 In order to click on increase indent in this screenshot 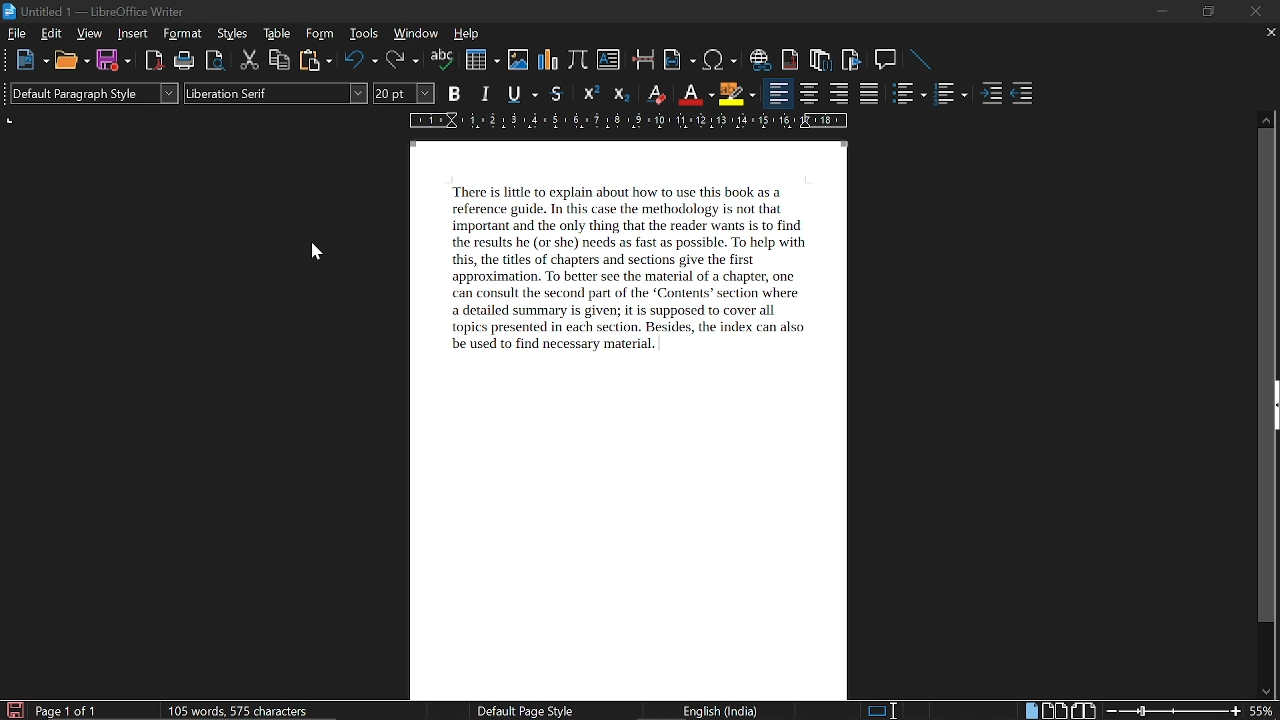, I will do `click(991, 94)`.